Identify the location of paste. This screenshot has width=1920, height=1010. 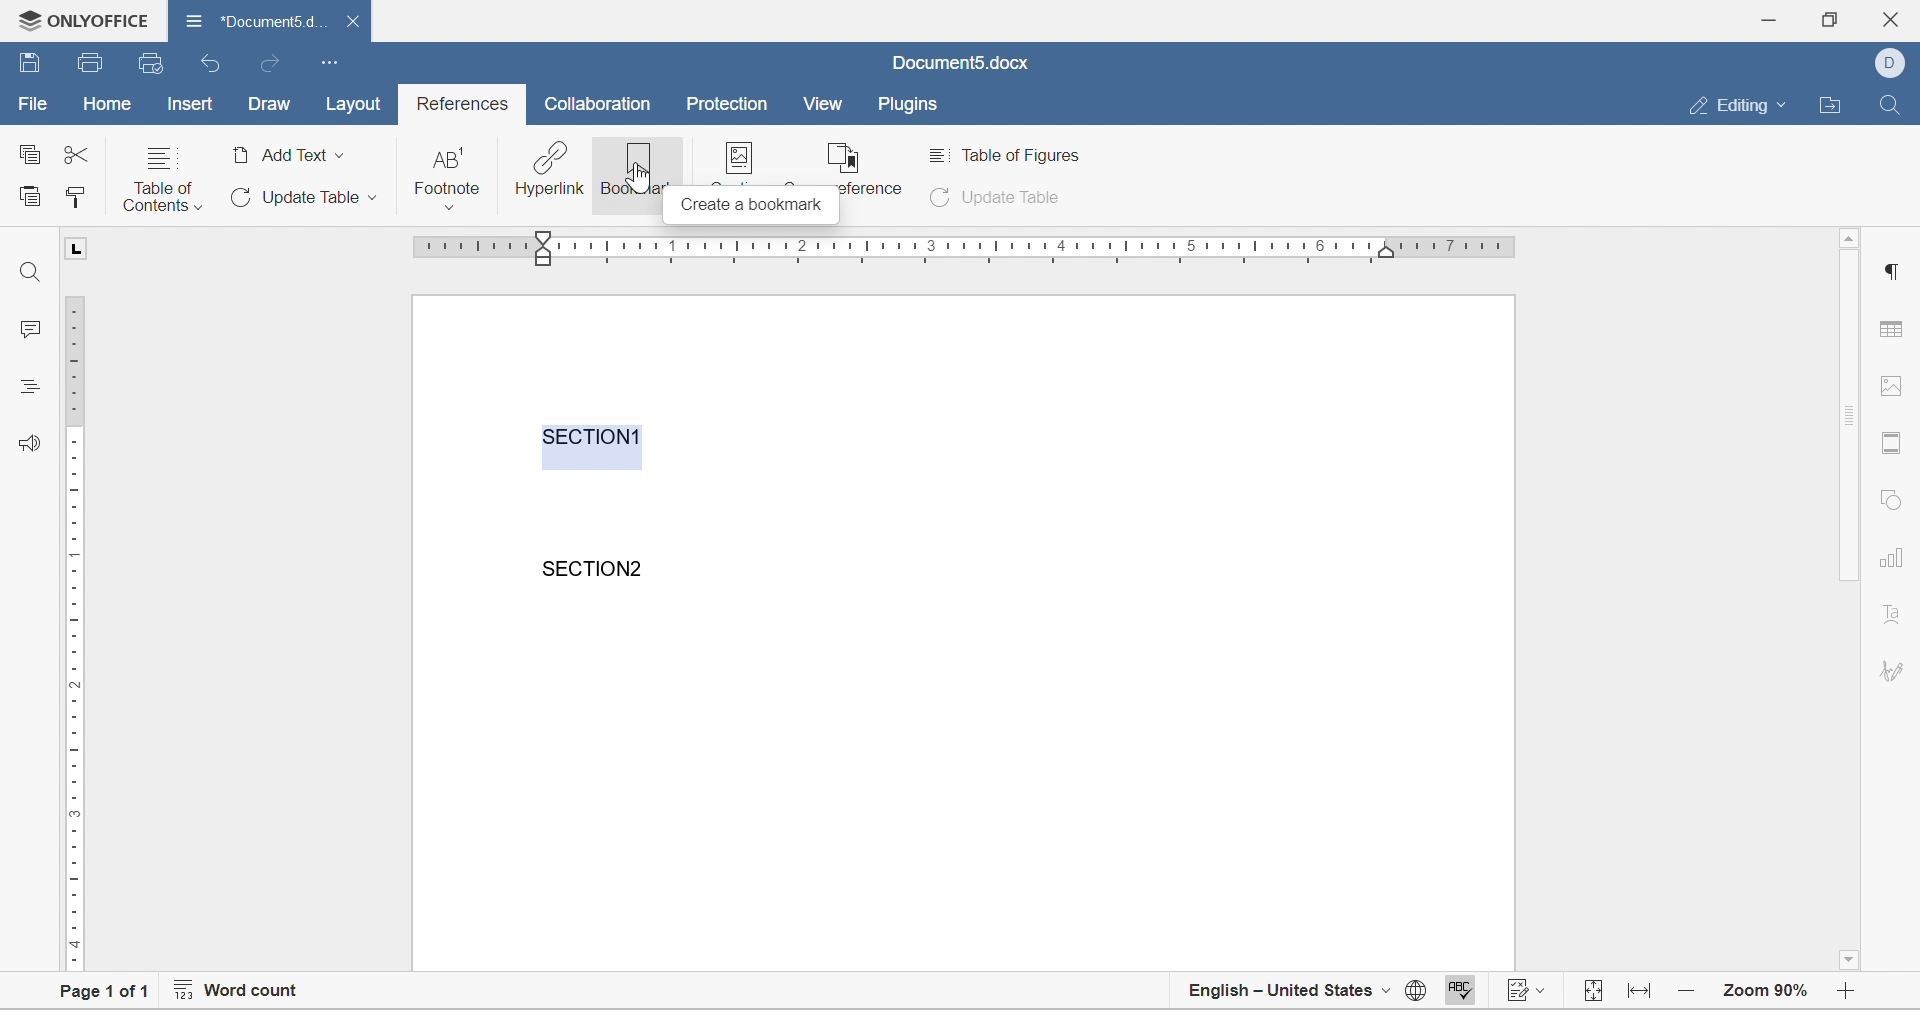
(30, 194).